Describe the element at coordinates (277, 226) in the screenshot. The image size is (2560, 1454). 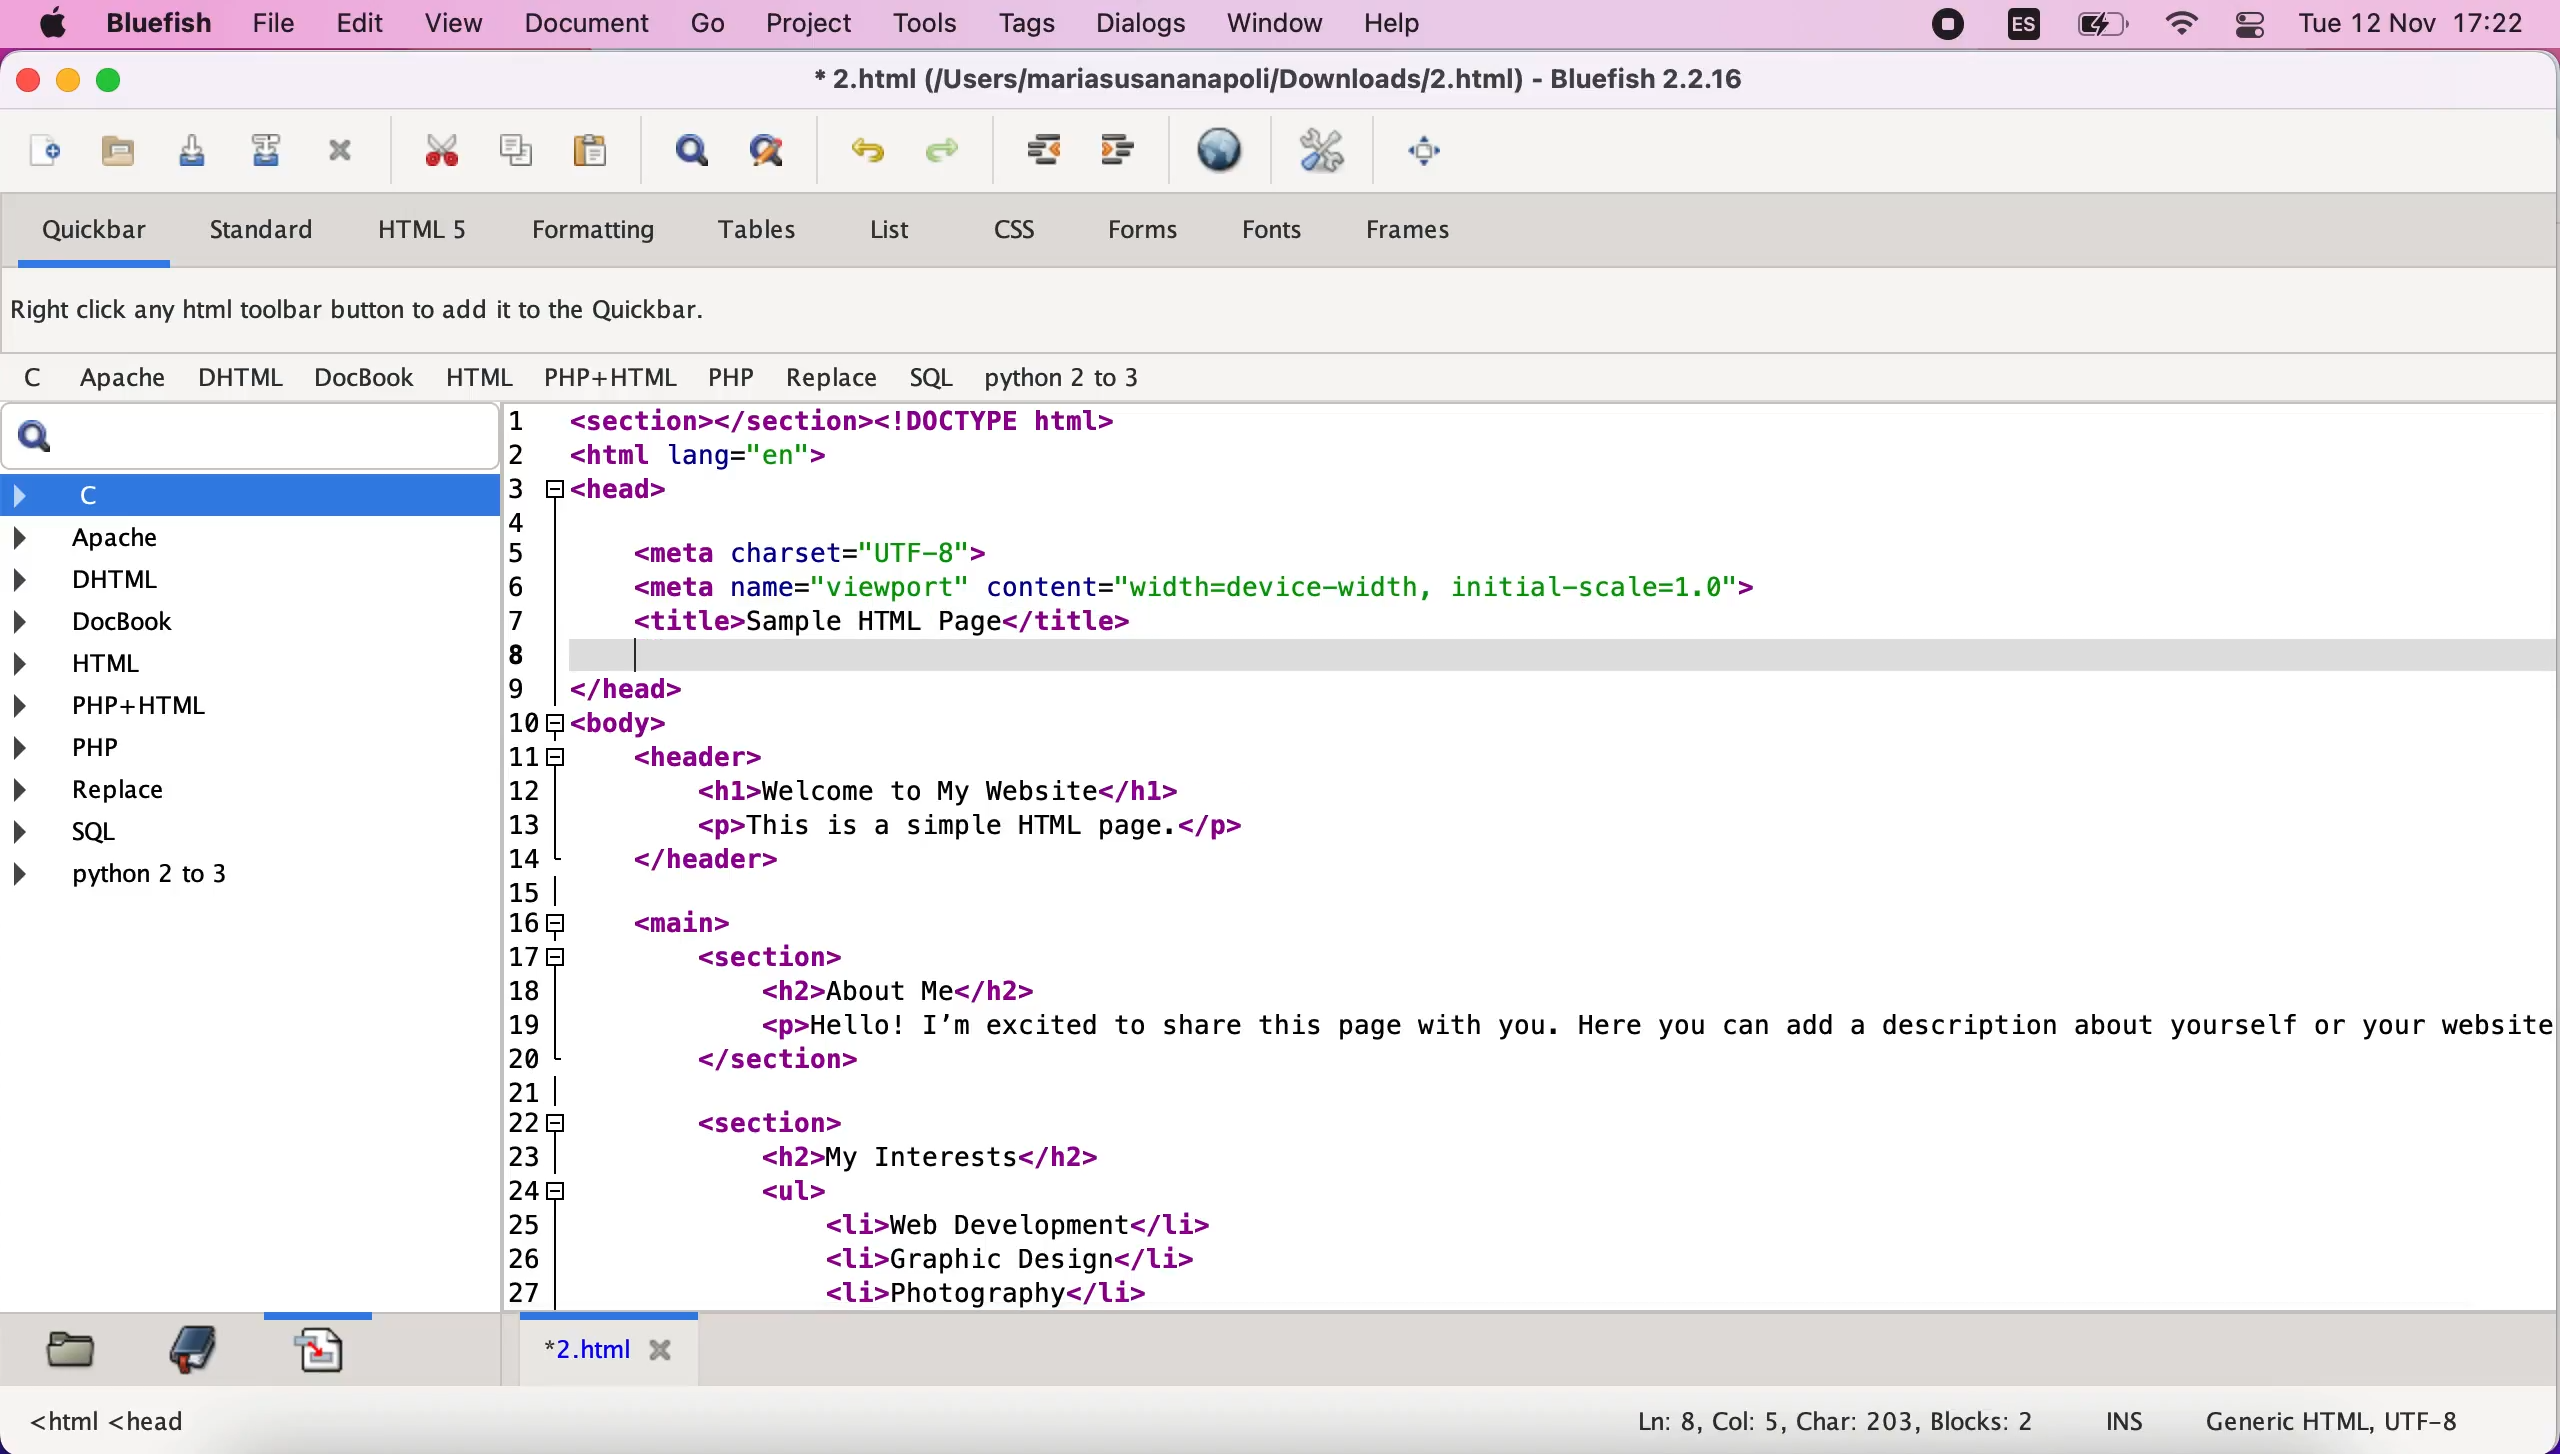
I see `standard` at that location.